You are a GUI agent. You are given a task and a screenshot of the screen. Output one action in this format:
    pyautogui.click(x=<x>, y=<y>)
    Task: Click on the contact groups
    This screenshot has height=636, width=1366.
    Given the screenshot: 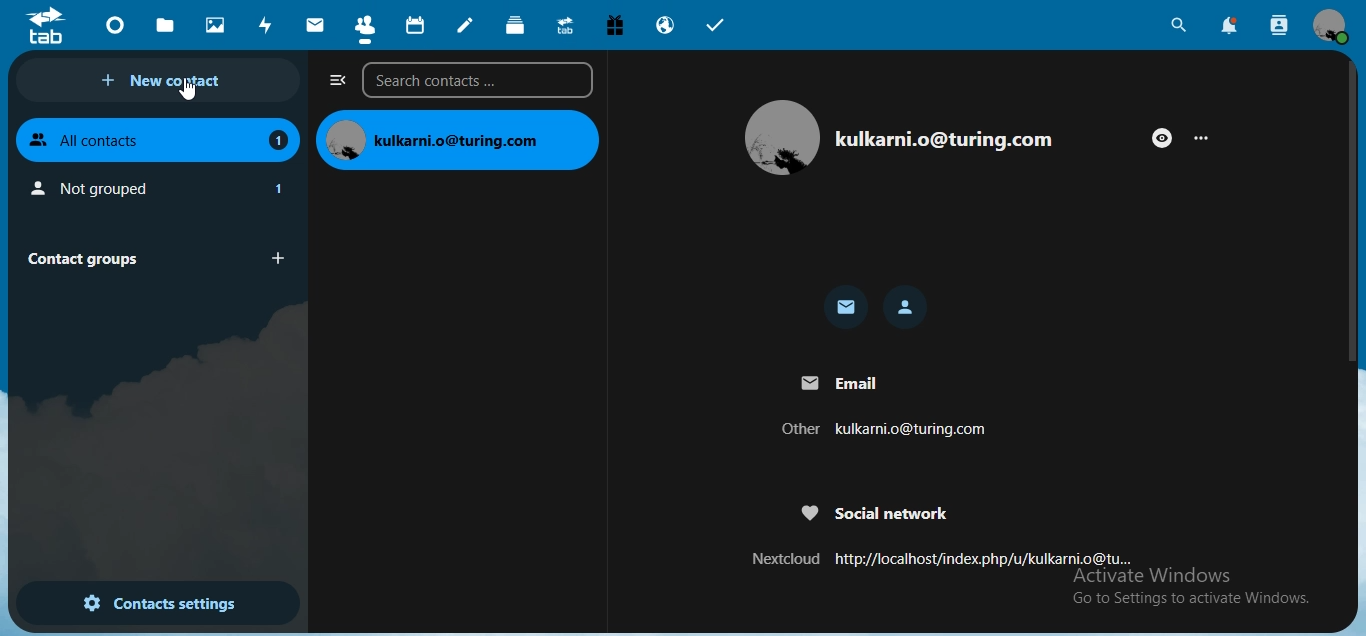 What is the action you would take?
    pyautogui.click(x=151, y=257)
    